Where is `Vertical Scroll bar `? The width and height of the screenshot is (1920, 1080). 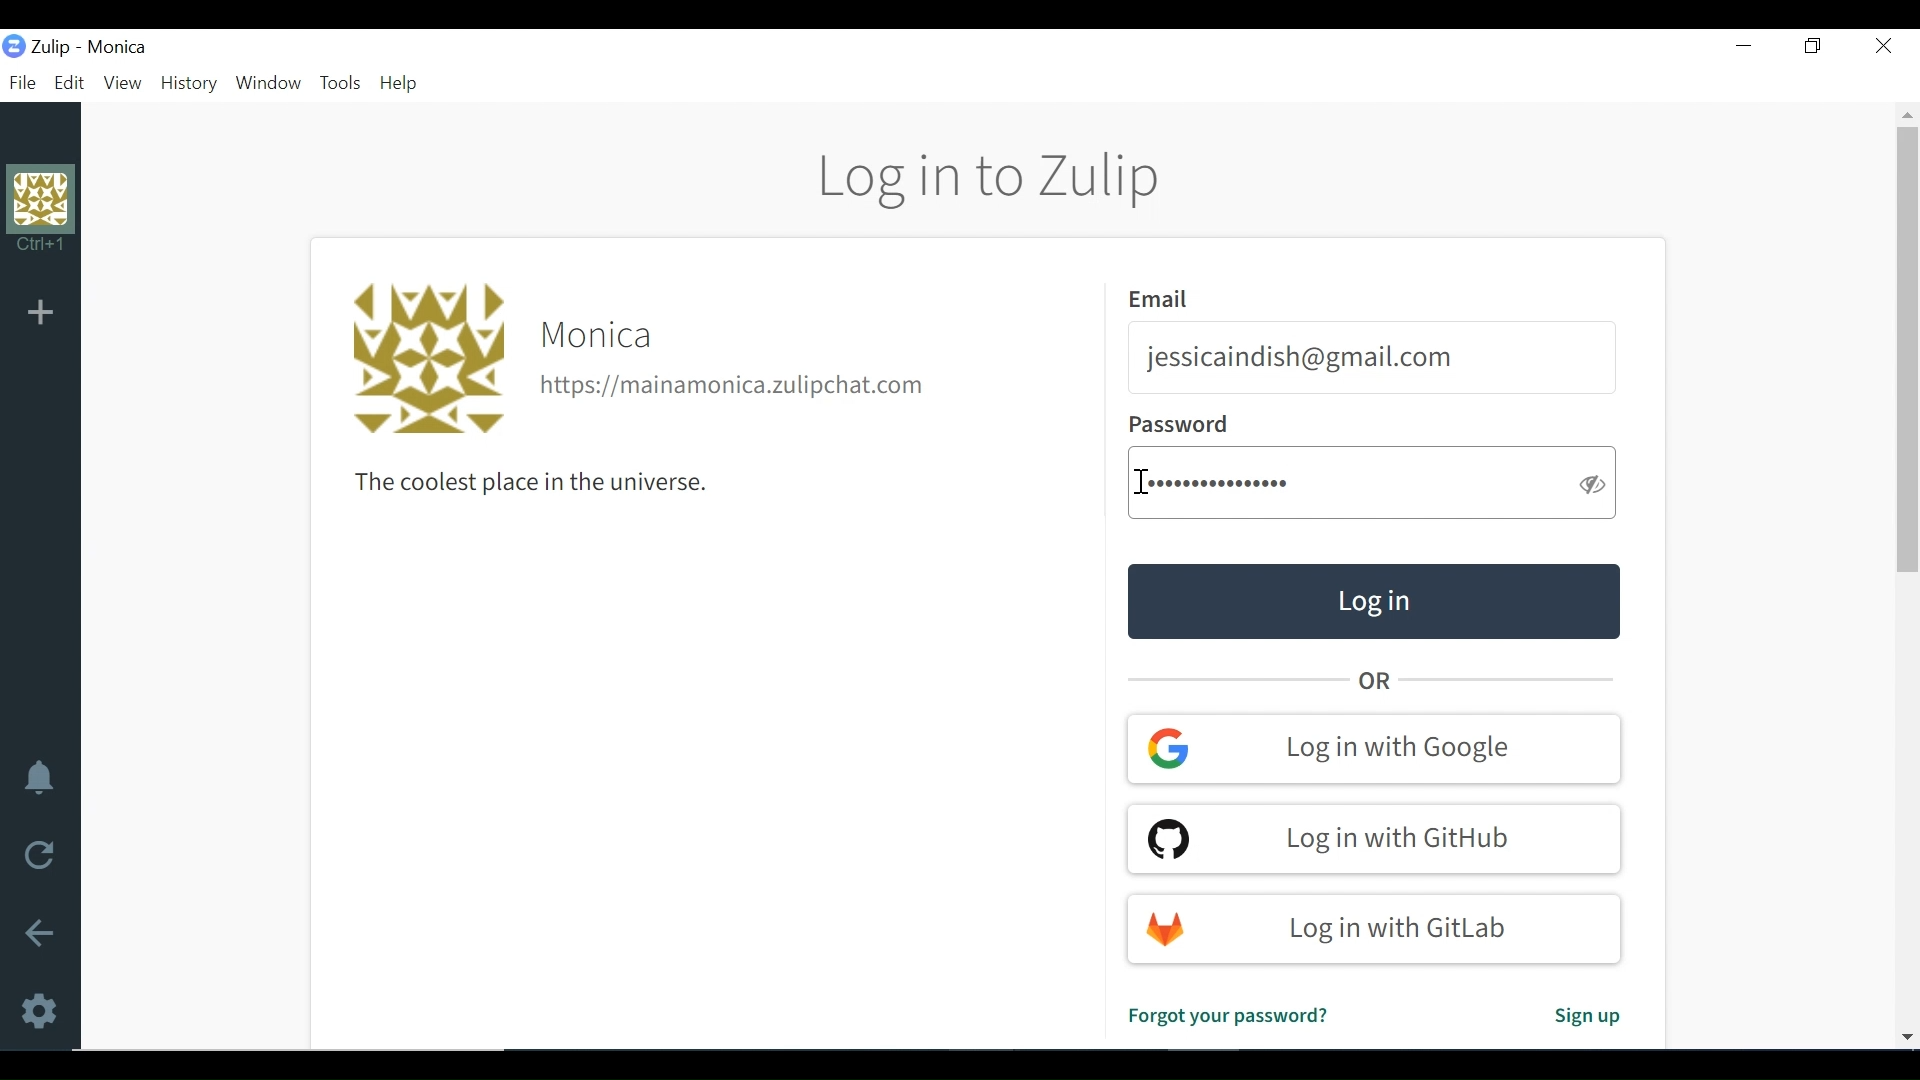 Vertical Scroll bar  is located at coordinates (1908, 349).